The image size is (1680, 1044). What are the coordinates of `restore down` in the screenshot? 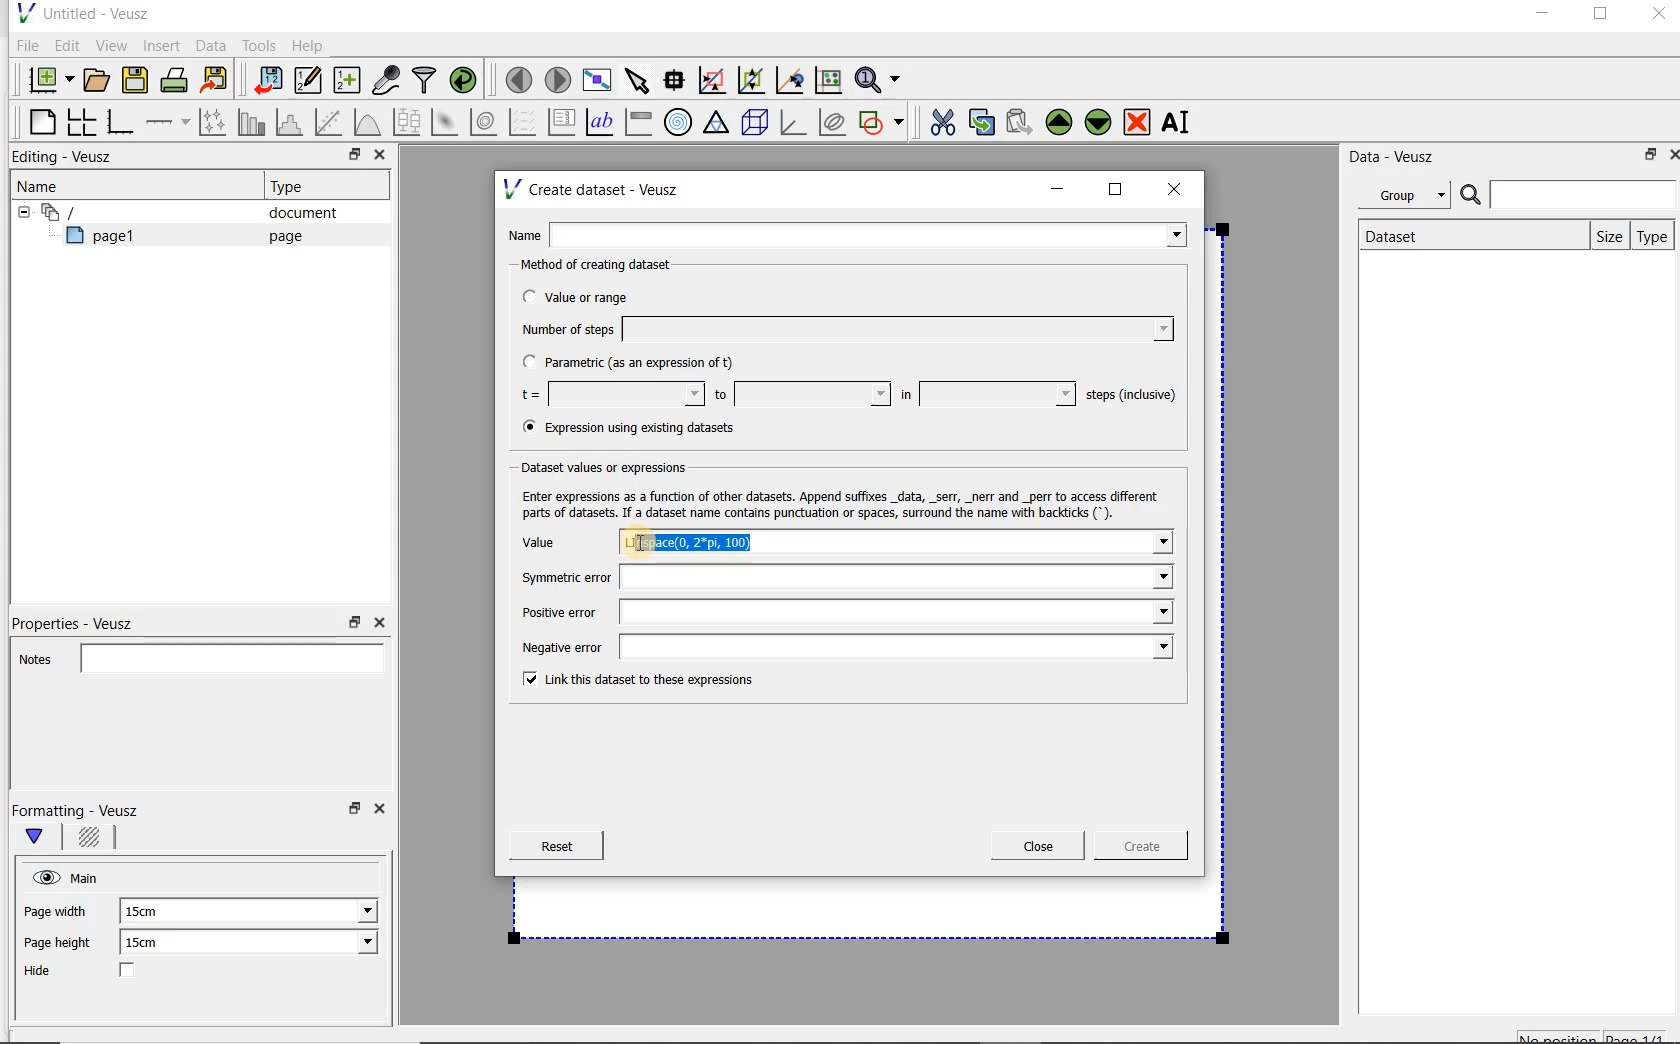 It's located at (352, 814).